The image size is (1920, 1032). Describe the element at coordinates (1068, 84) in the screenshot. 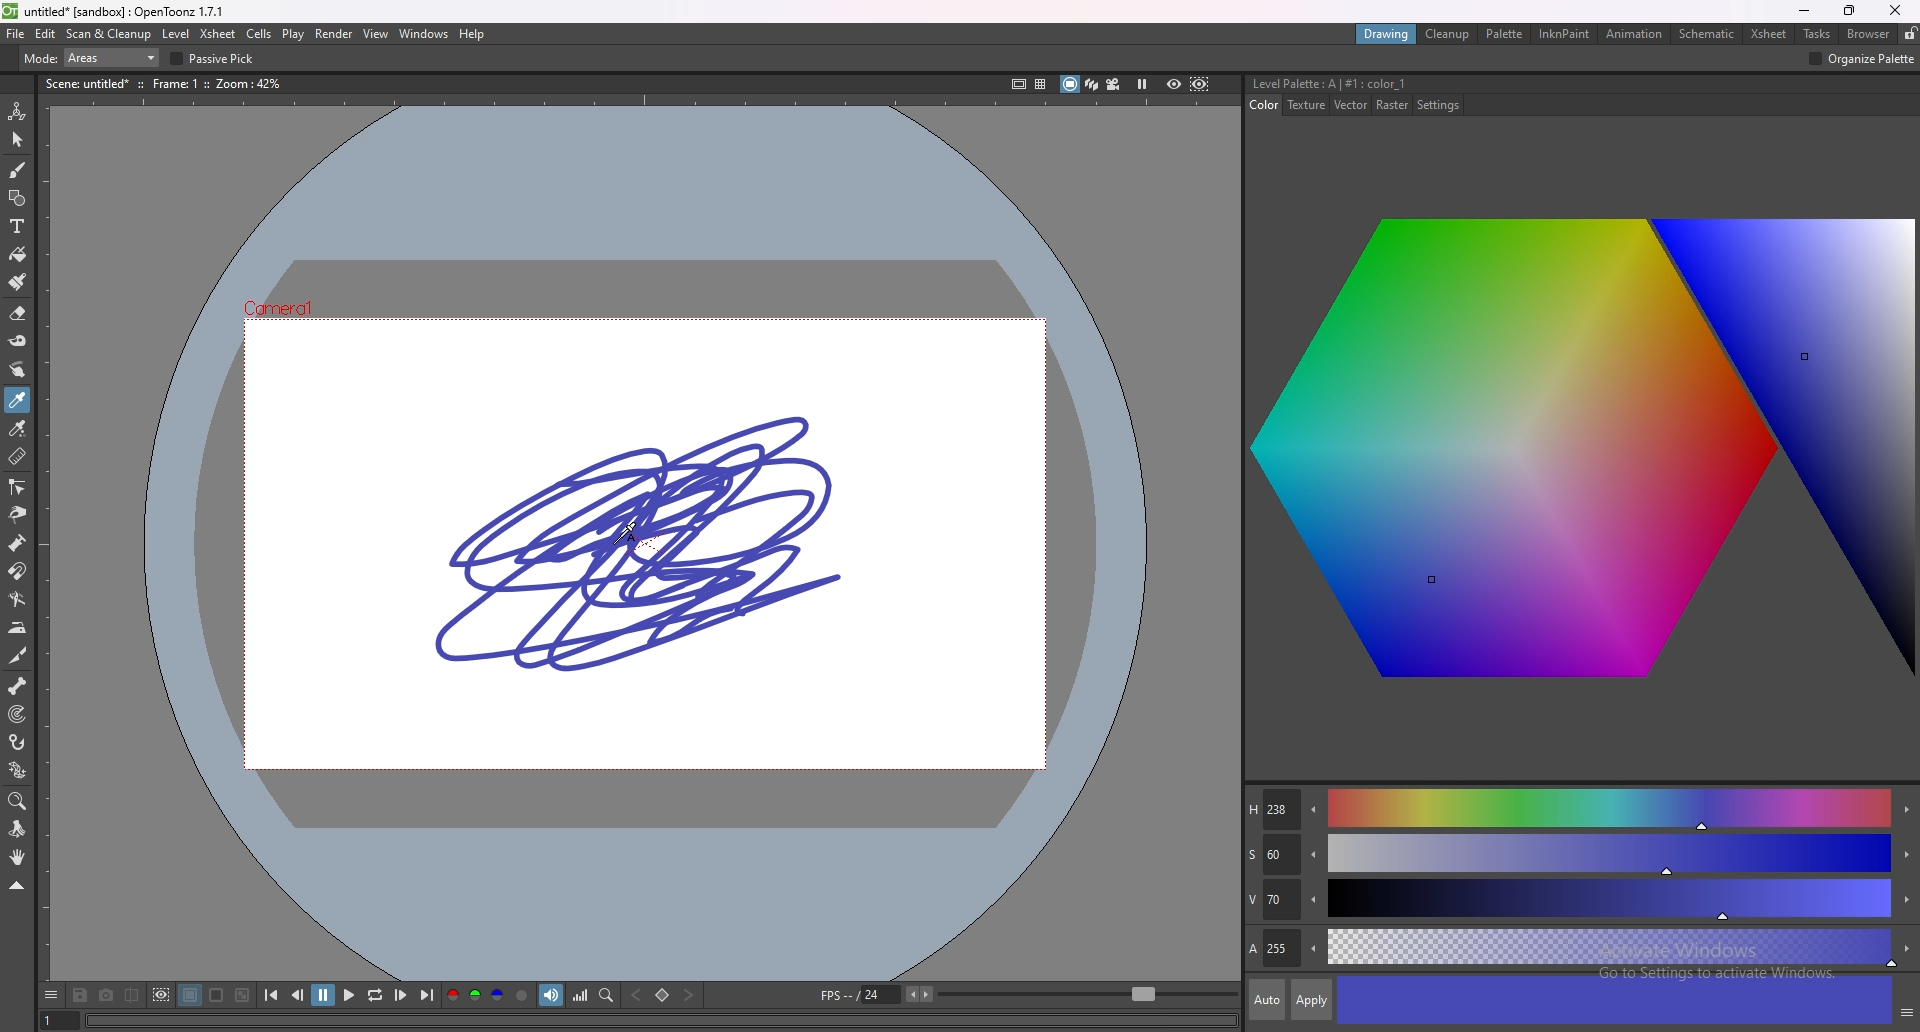

I see `camera stand view` at that location.